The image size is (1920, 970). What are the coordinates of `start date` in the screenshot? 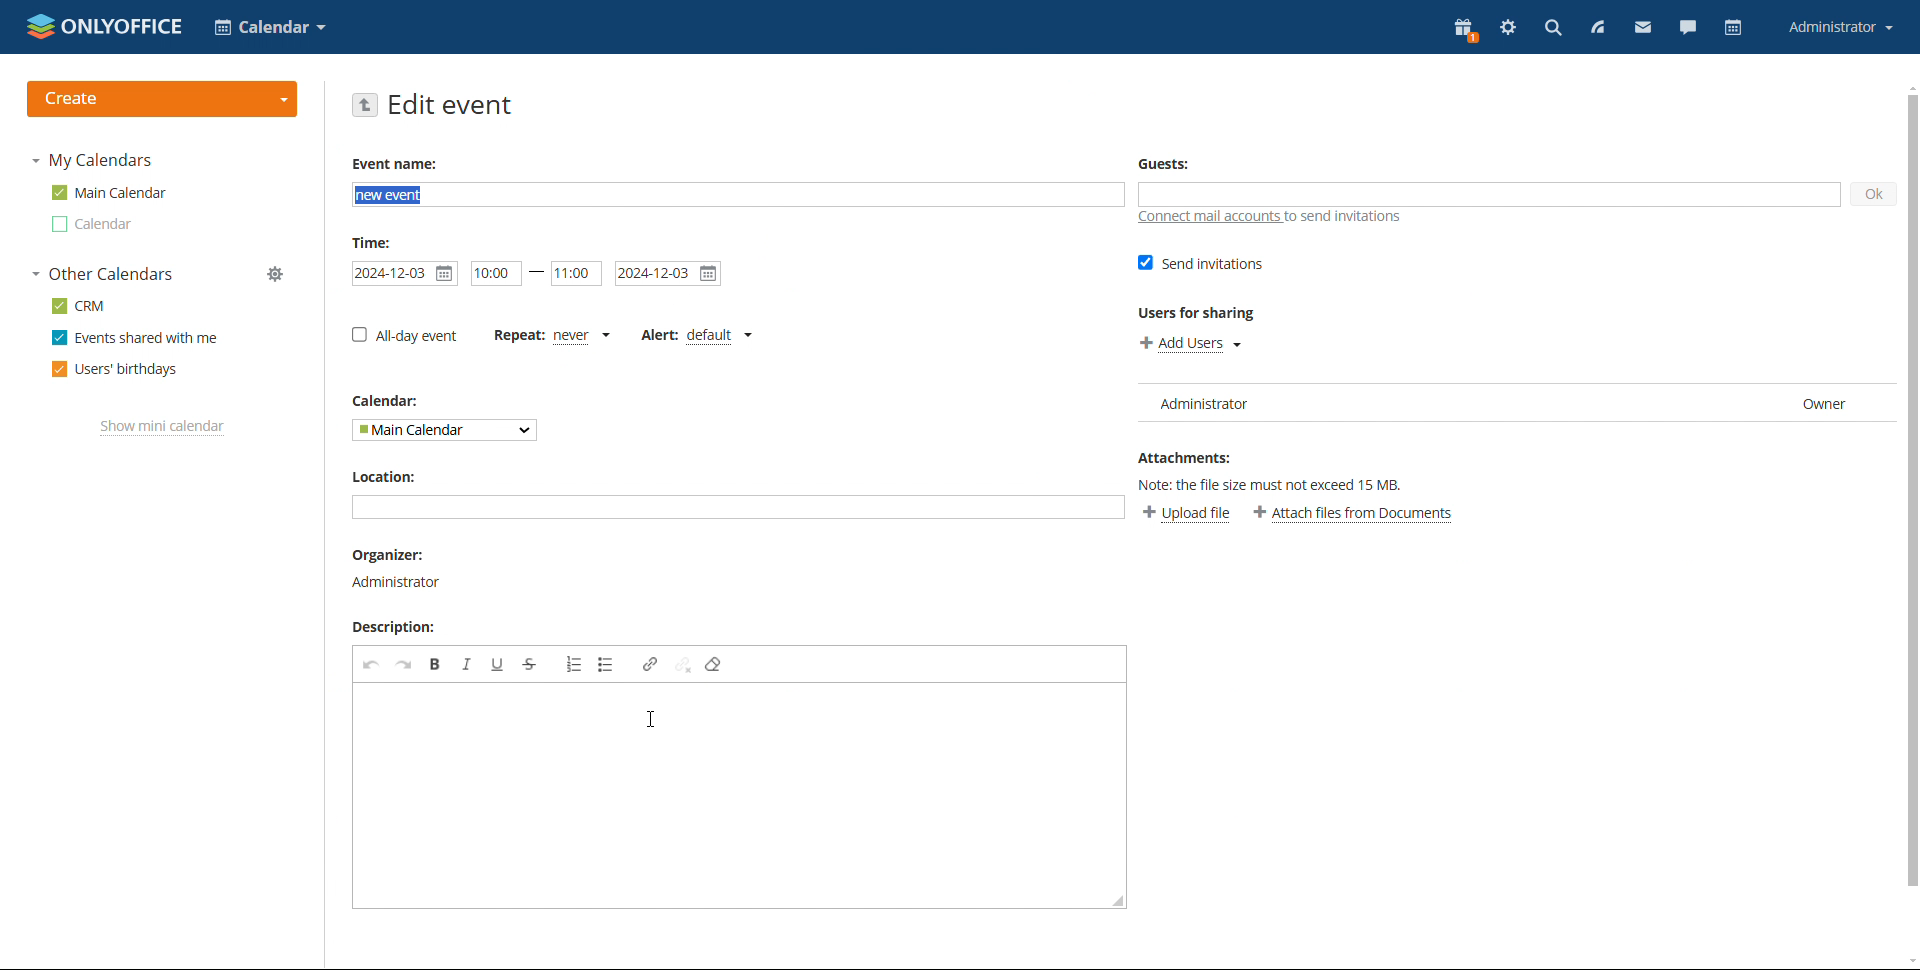 It's located at (495, 274).